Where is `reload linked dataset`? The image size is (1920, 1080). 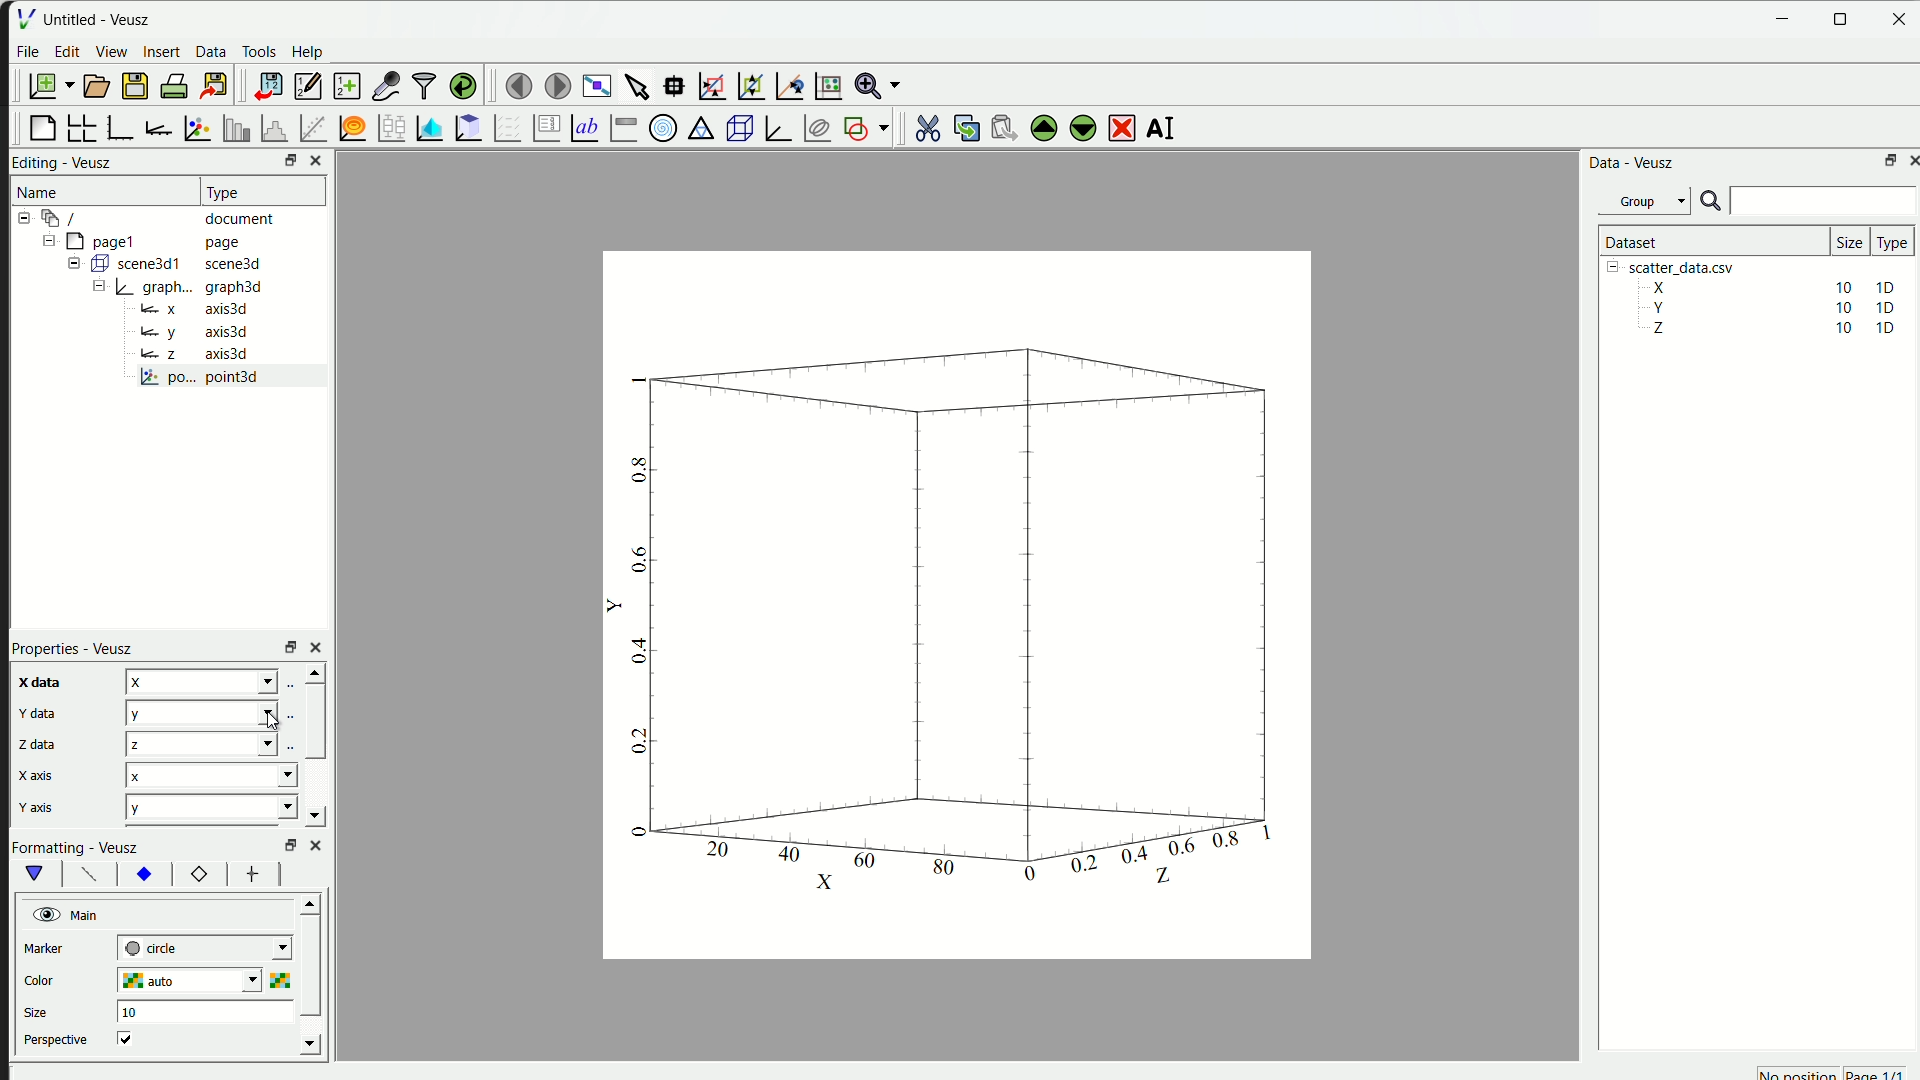
reload linked dataset is located at coordinates (464, 84).